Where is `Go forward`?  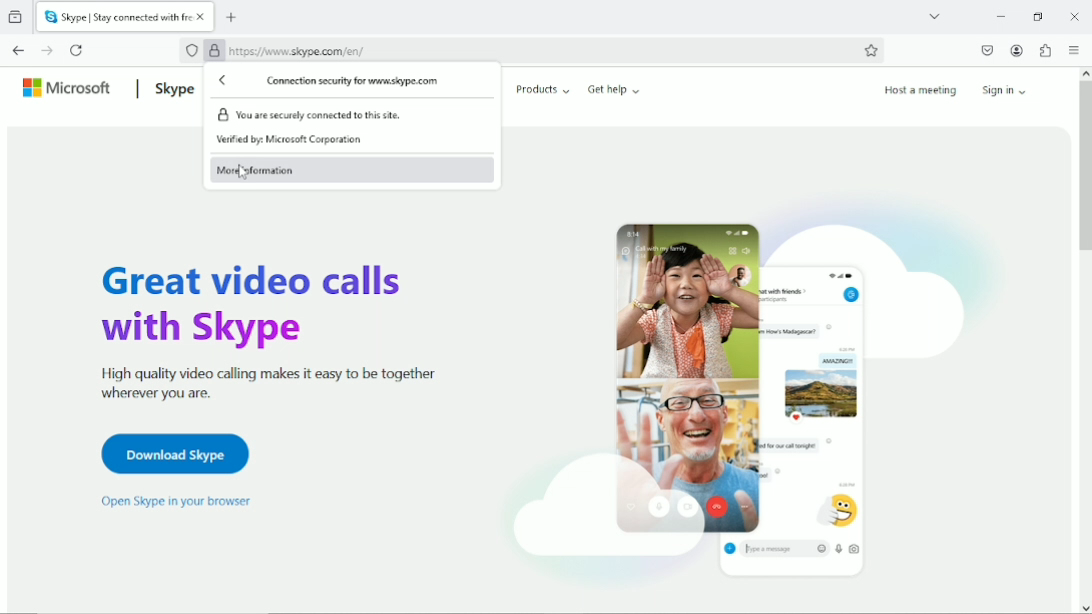
Go forward is located at coordinates (46, 50).